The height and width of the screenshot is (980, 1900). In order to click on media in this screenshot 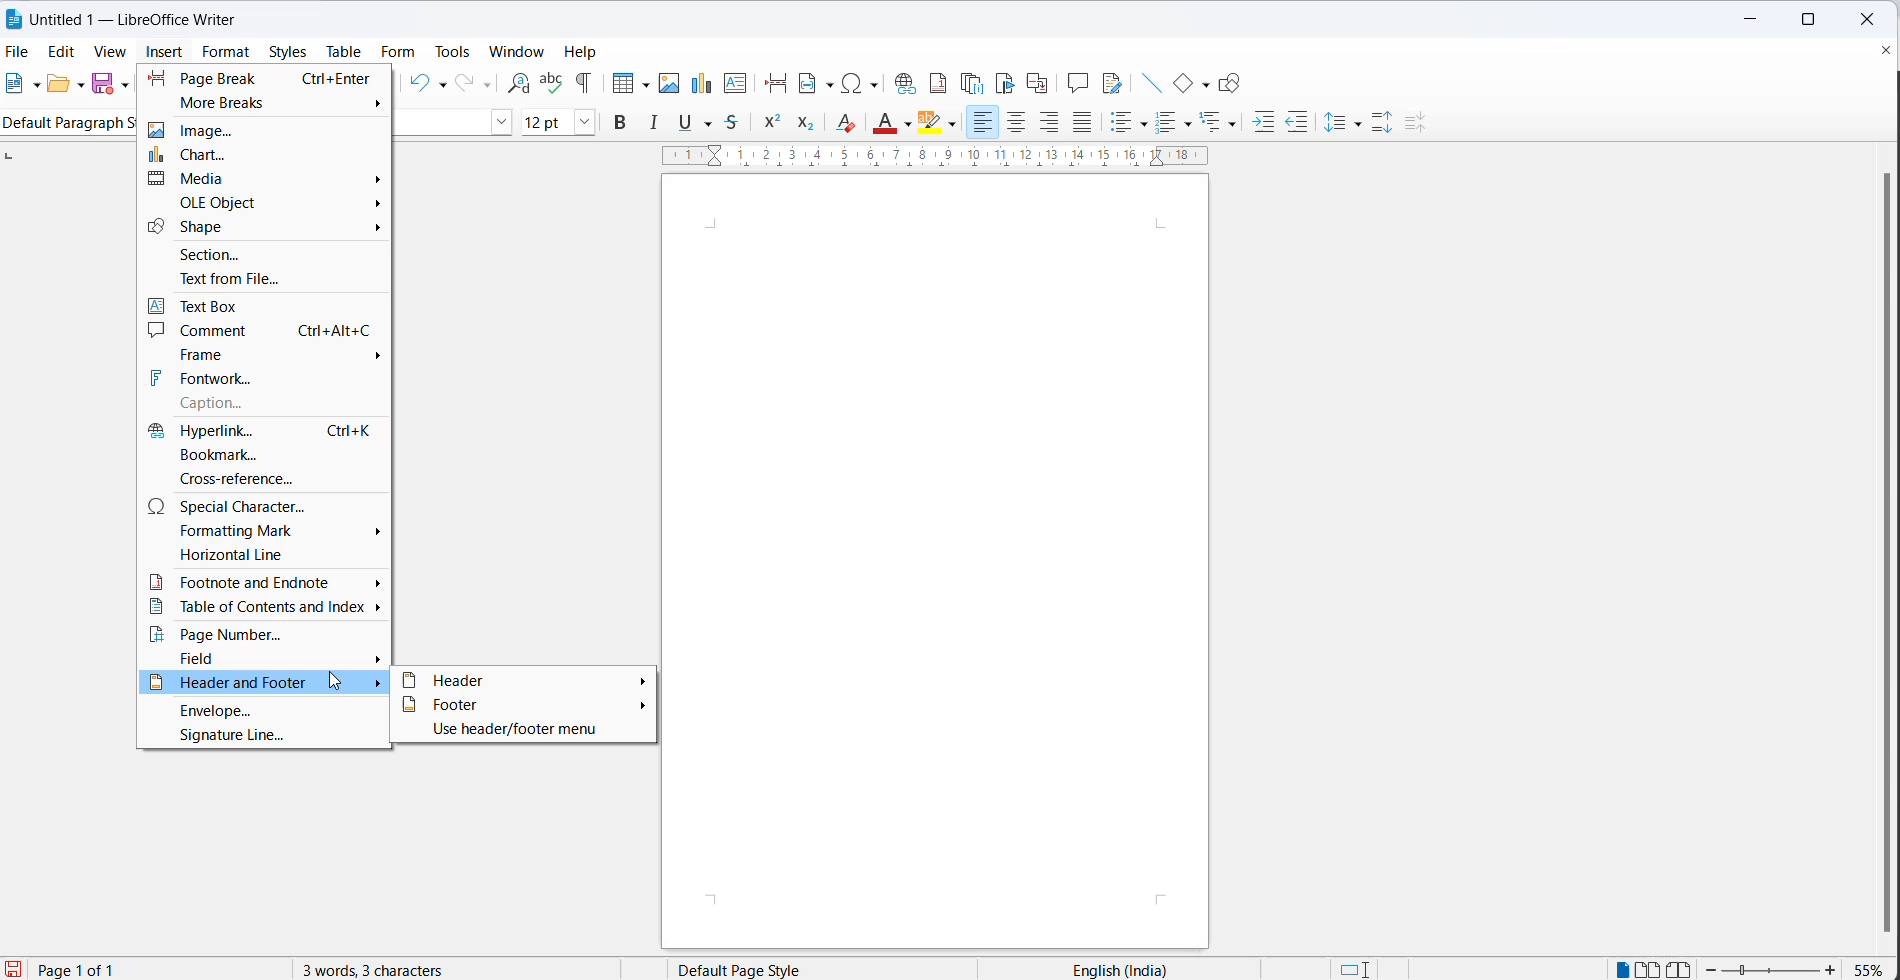, I will do `click(264, 179)`.